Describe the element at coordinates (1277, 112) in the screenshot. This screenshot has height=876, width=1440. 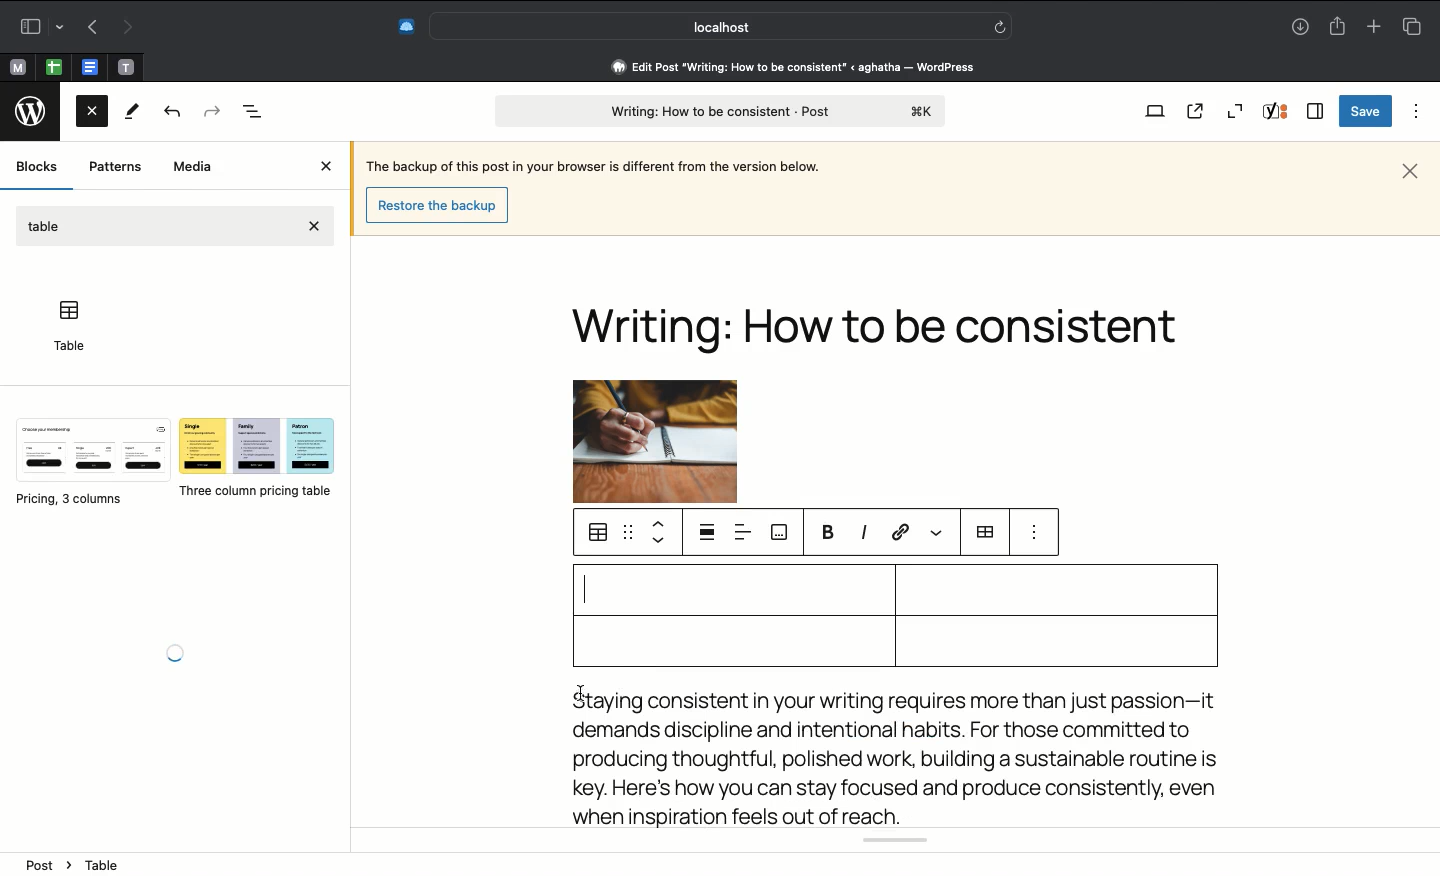
I see `Yoast` at that location.